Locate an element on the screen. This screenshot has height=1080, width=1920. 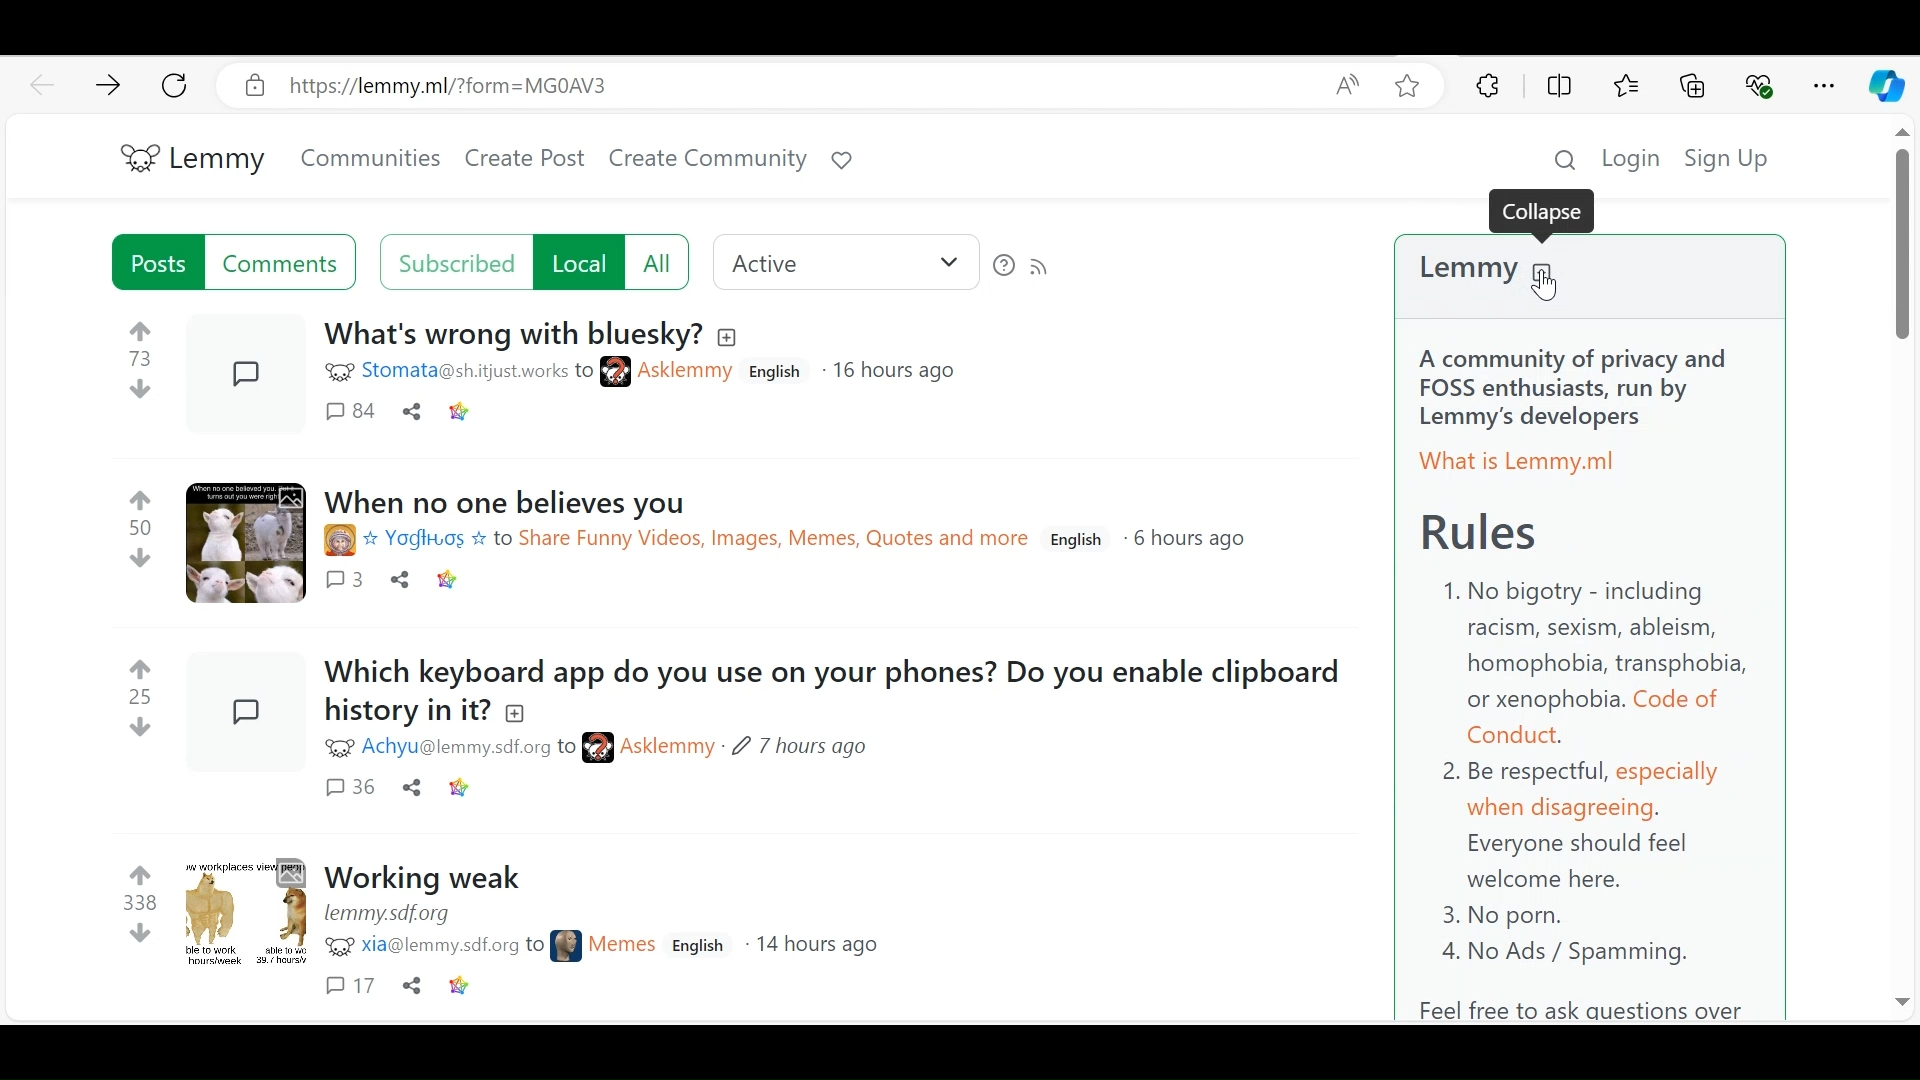
Create Community is located at coordinates (705, 163).